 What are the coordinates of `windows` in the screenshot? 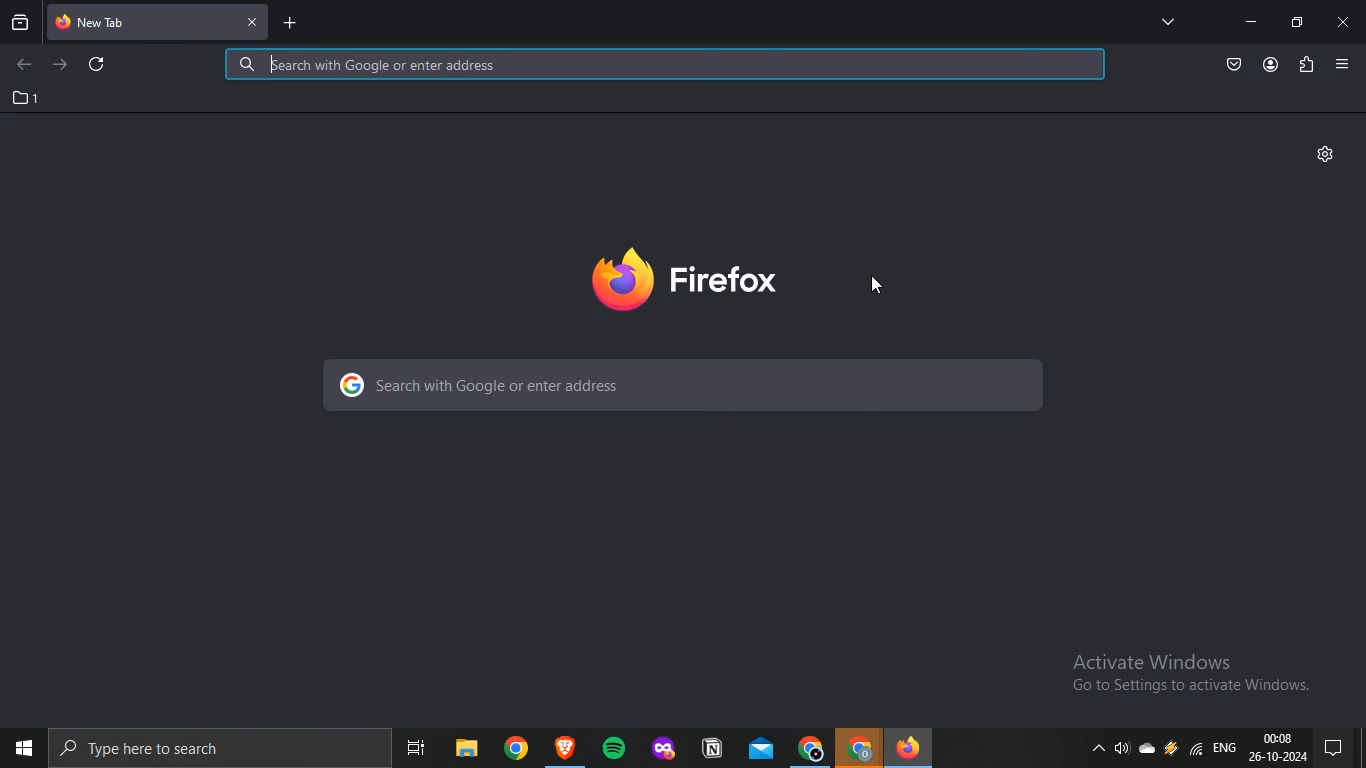 It's located at (22, 747).